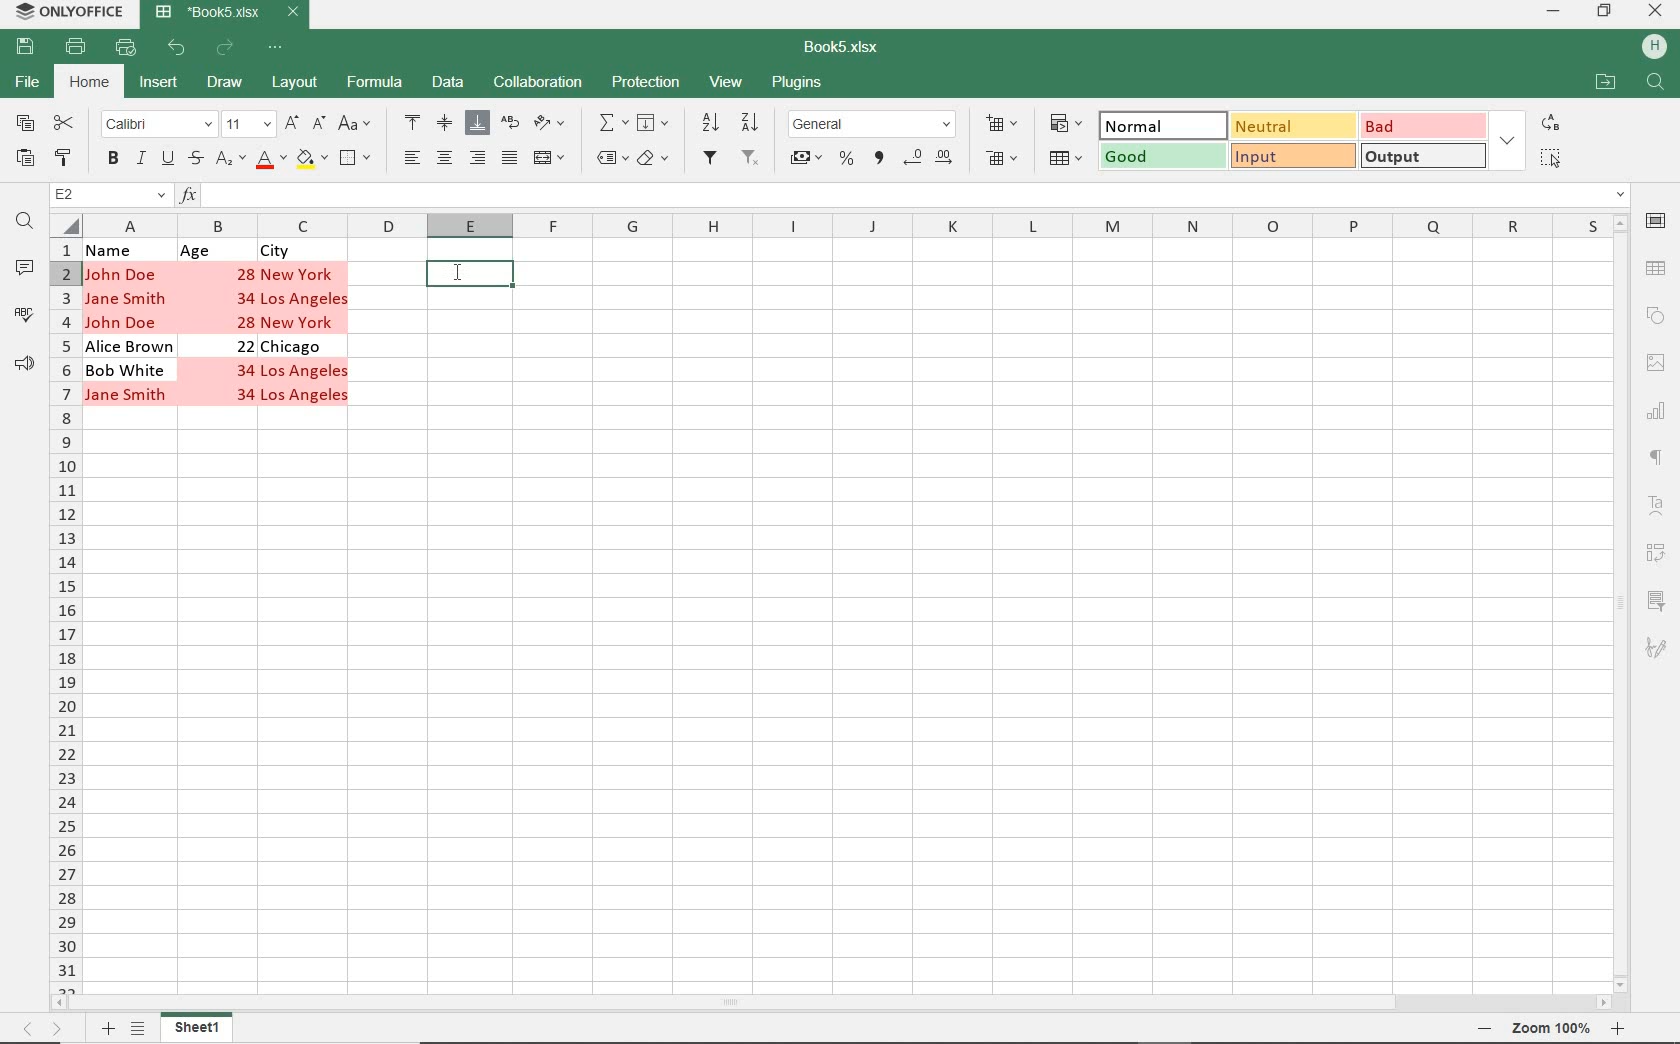 The width and height of the screenshot is (1680, 1044). Describe the element at coordinates (25, 272) in the screenshot. I see `COMMENTS` at that location.